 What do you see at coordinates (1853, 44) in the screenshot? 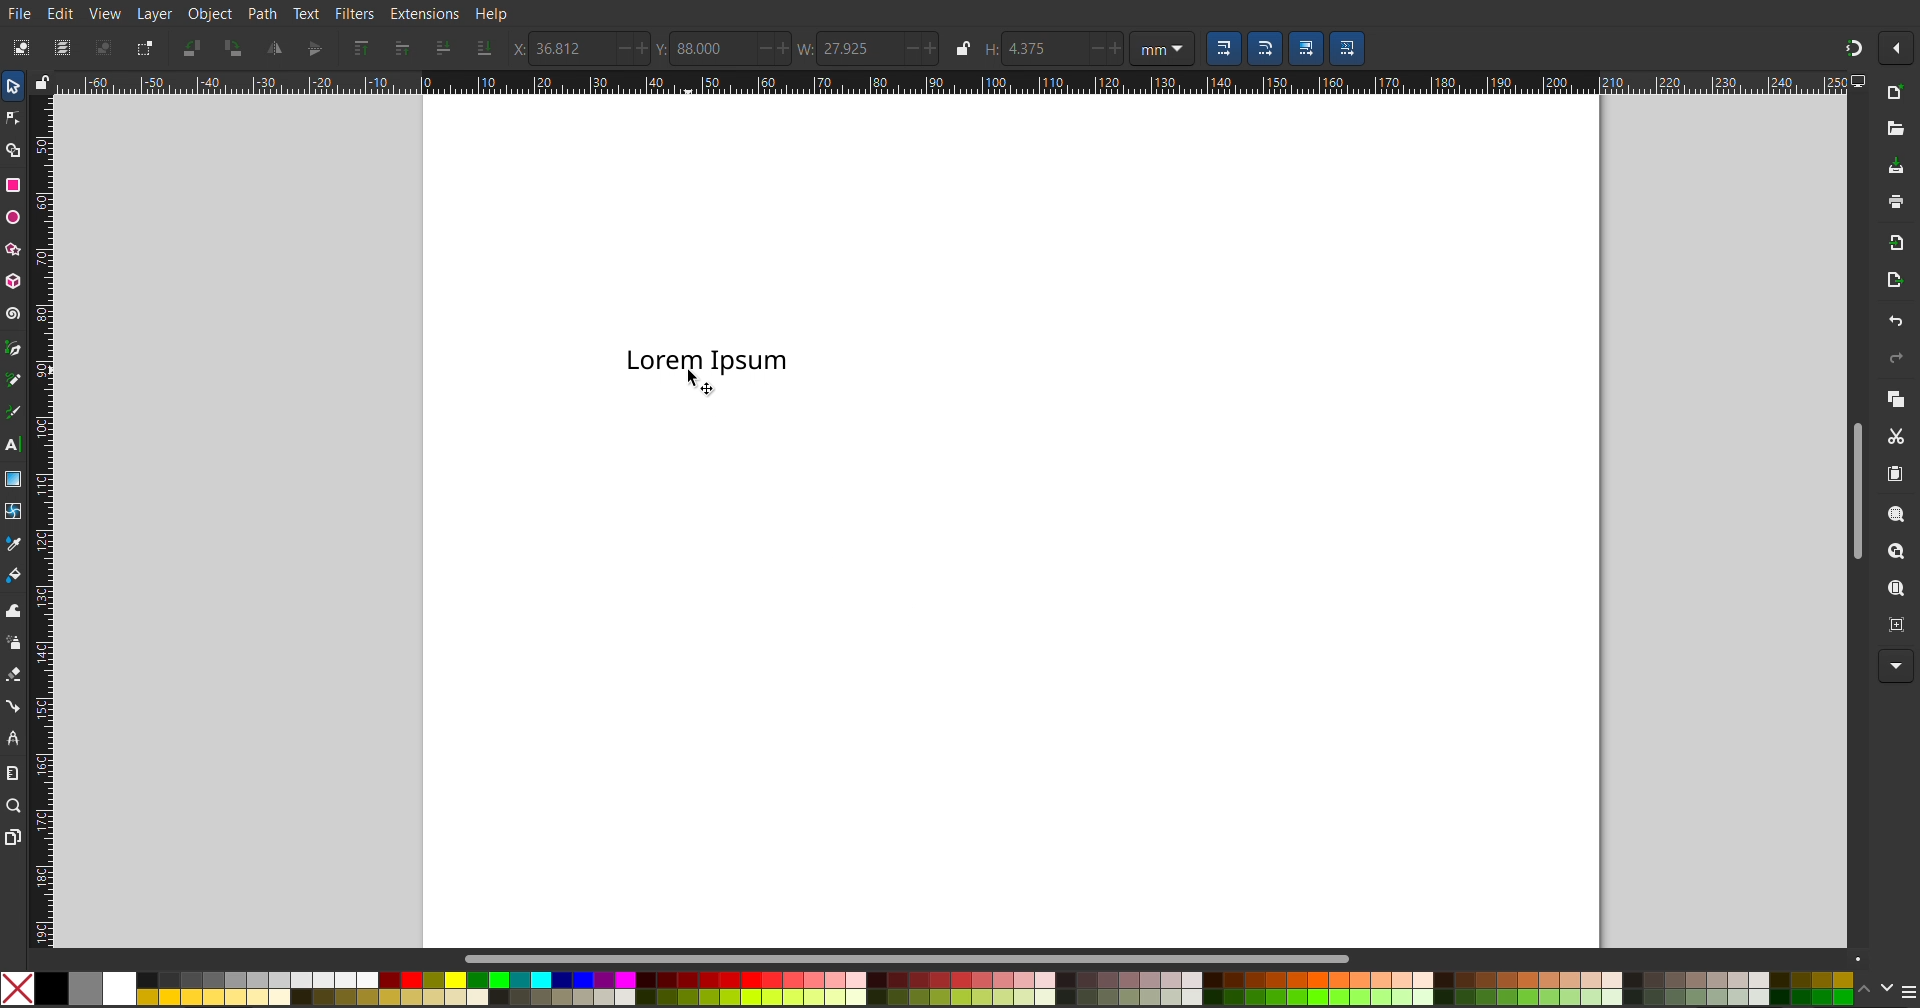
I see `Snapping` at bounding box center [1853, 44].